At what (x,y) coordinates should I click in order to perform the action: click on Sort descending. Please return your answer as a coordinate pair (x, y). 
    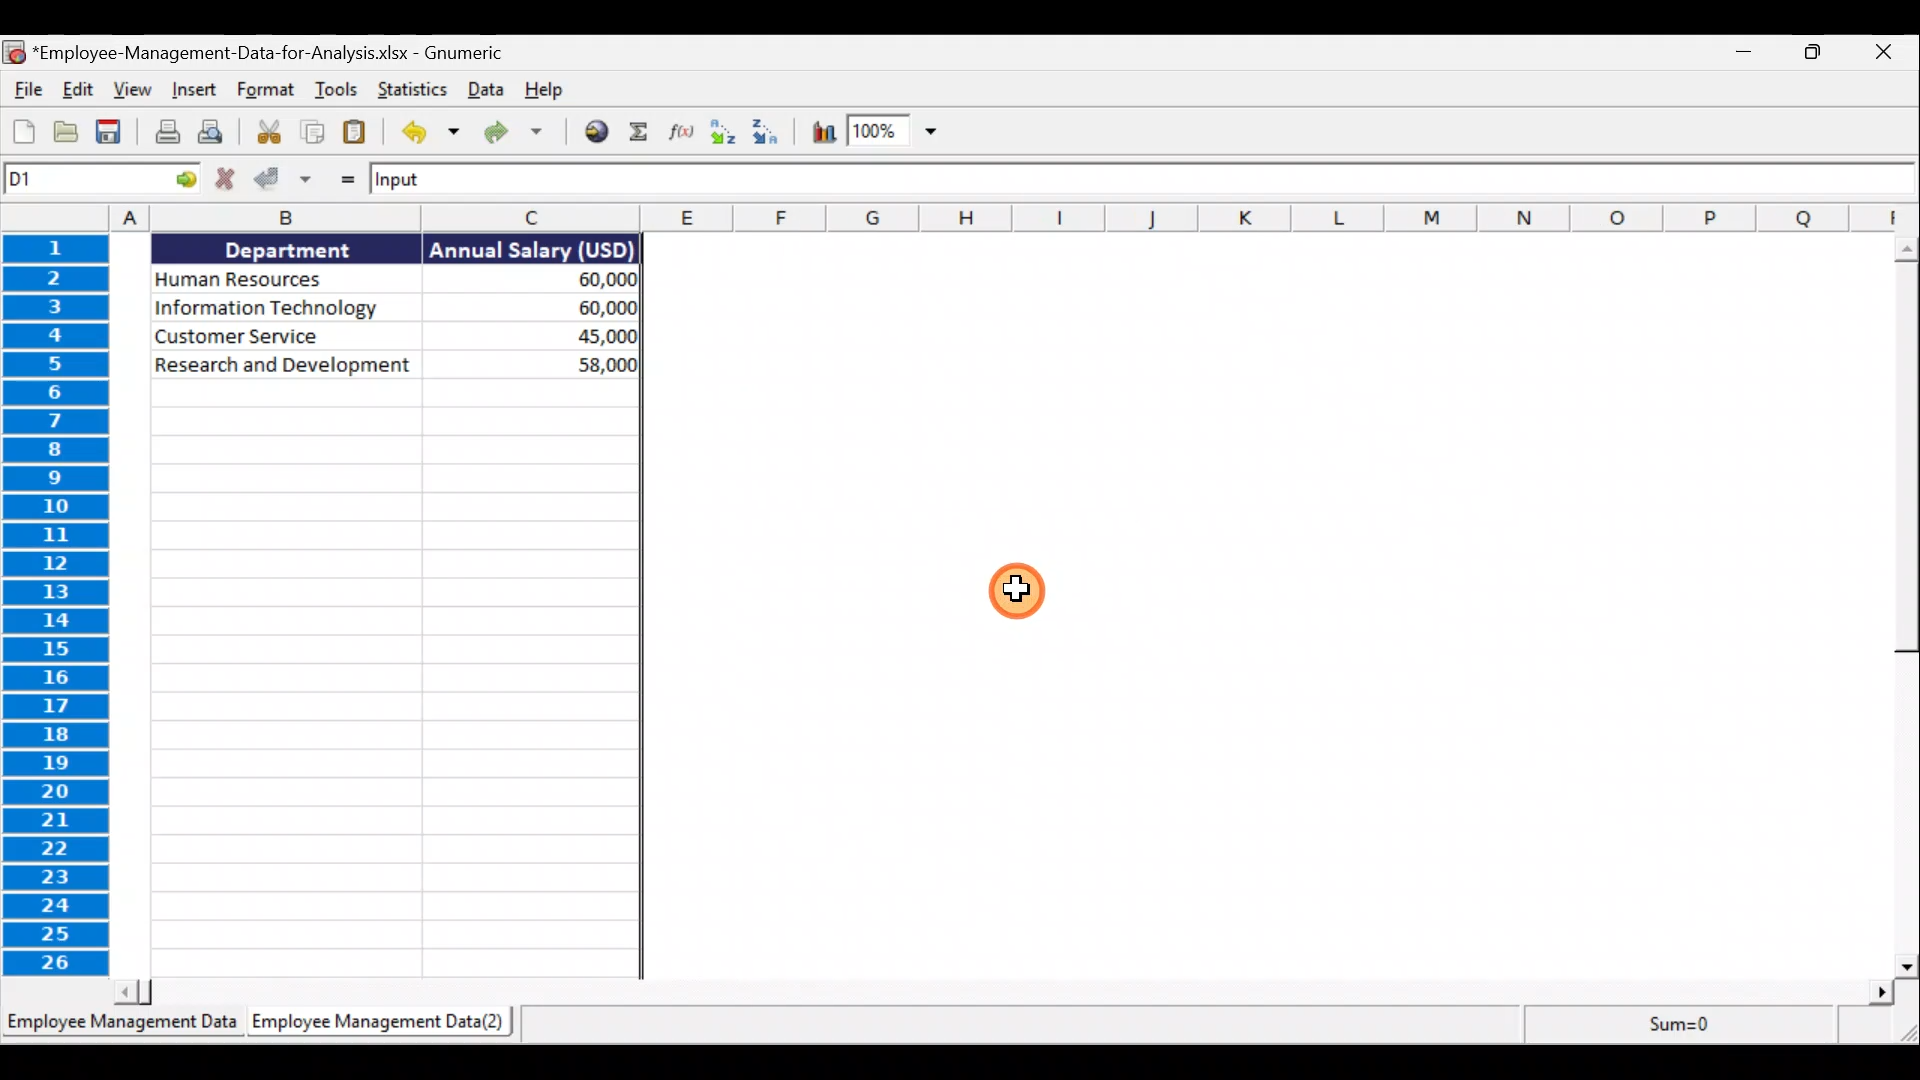
    Looking at the image, I should click on (769, 134).